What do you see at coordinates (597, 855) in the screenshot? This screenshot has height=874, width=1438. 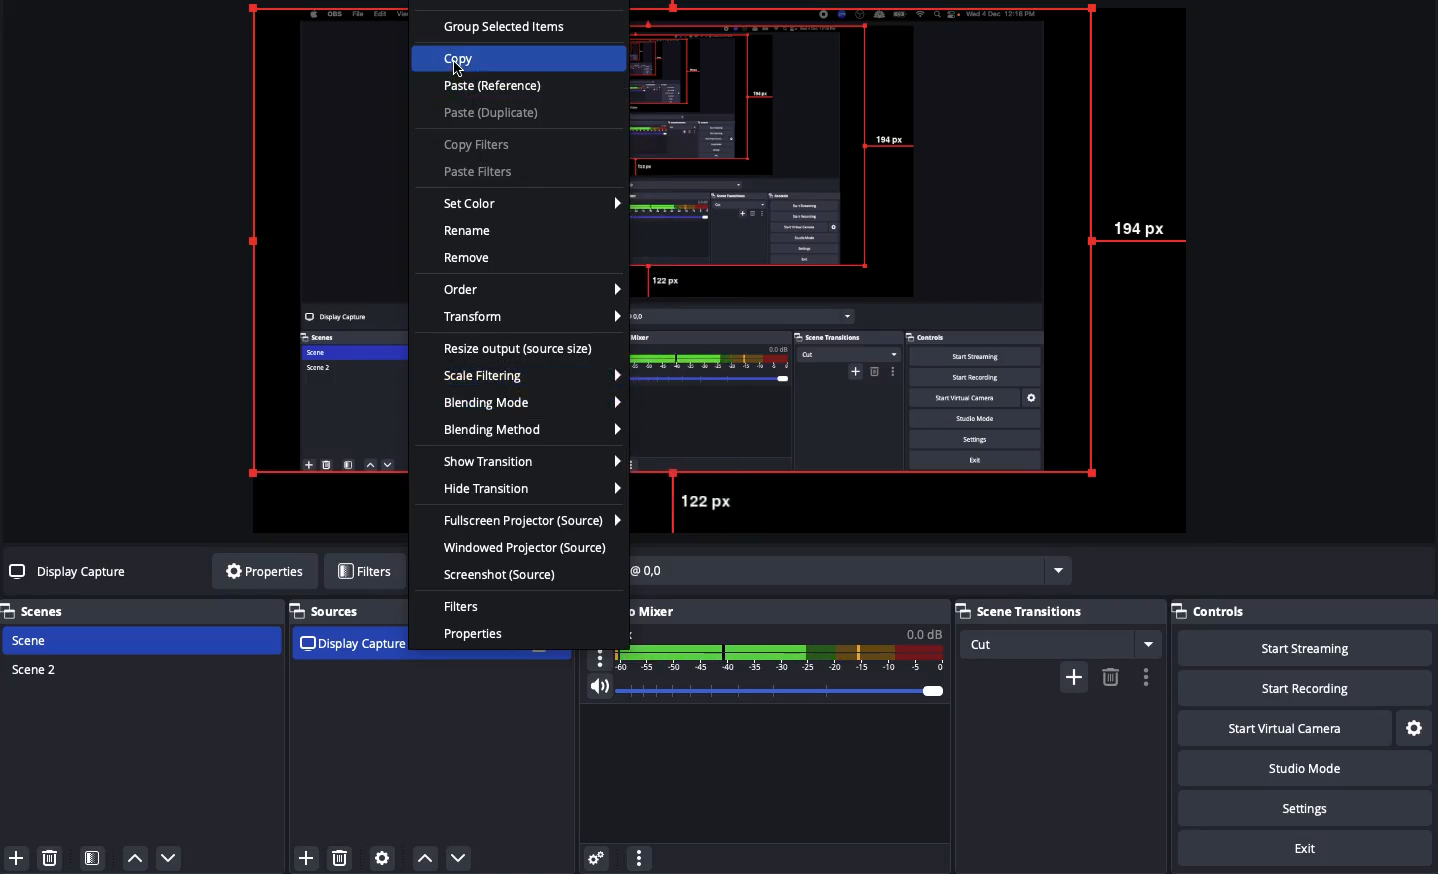 I see `Advanced audio properties` at bounding box center [597, 855].